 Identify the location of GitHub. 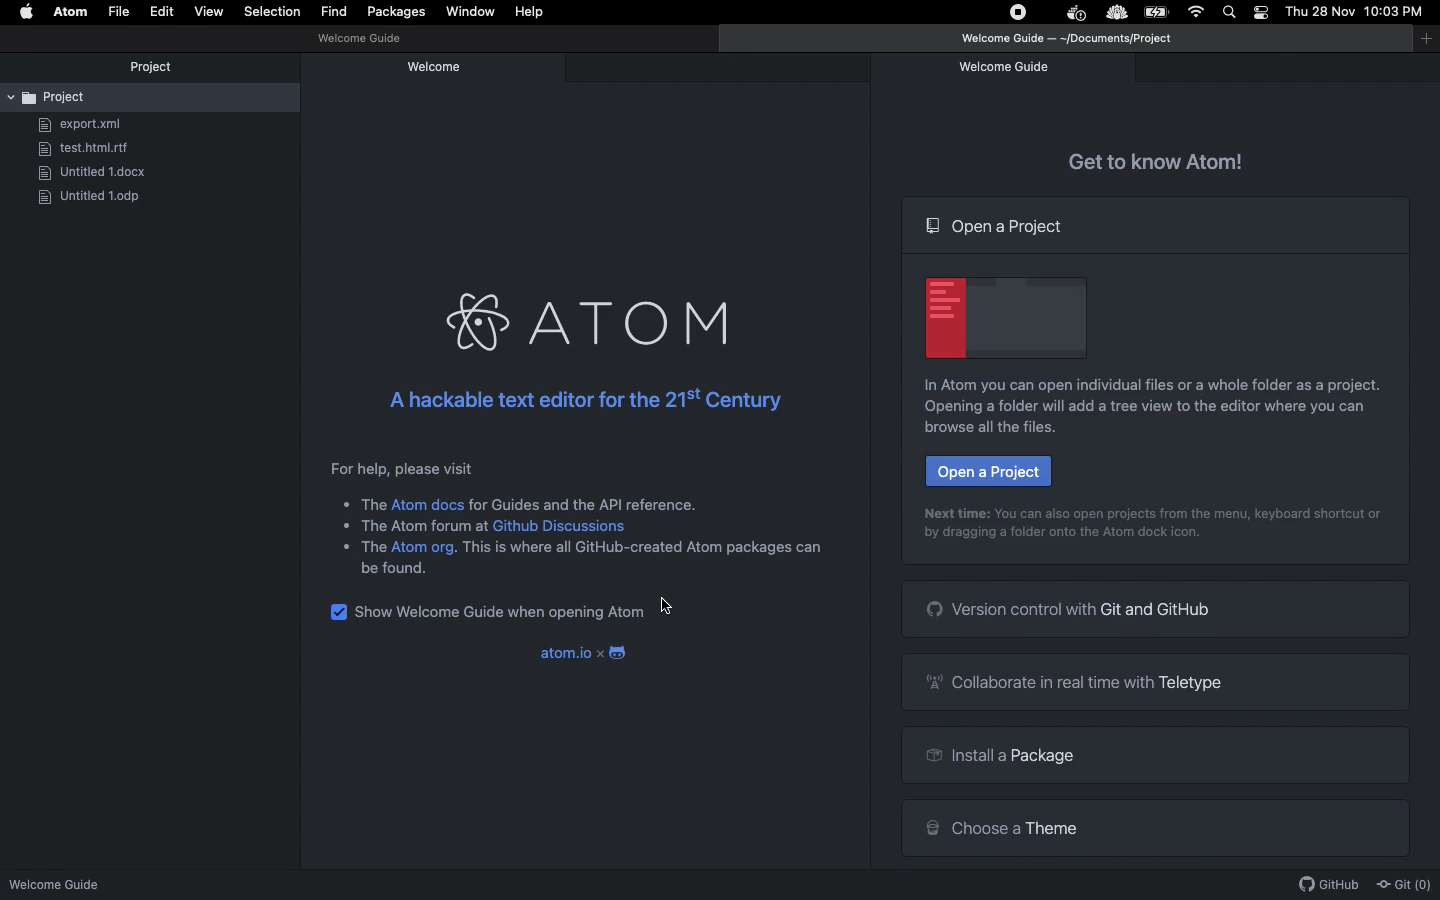
(1328, 885).